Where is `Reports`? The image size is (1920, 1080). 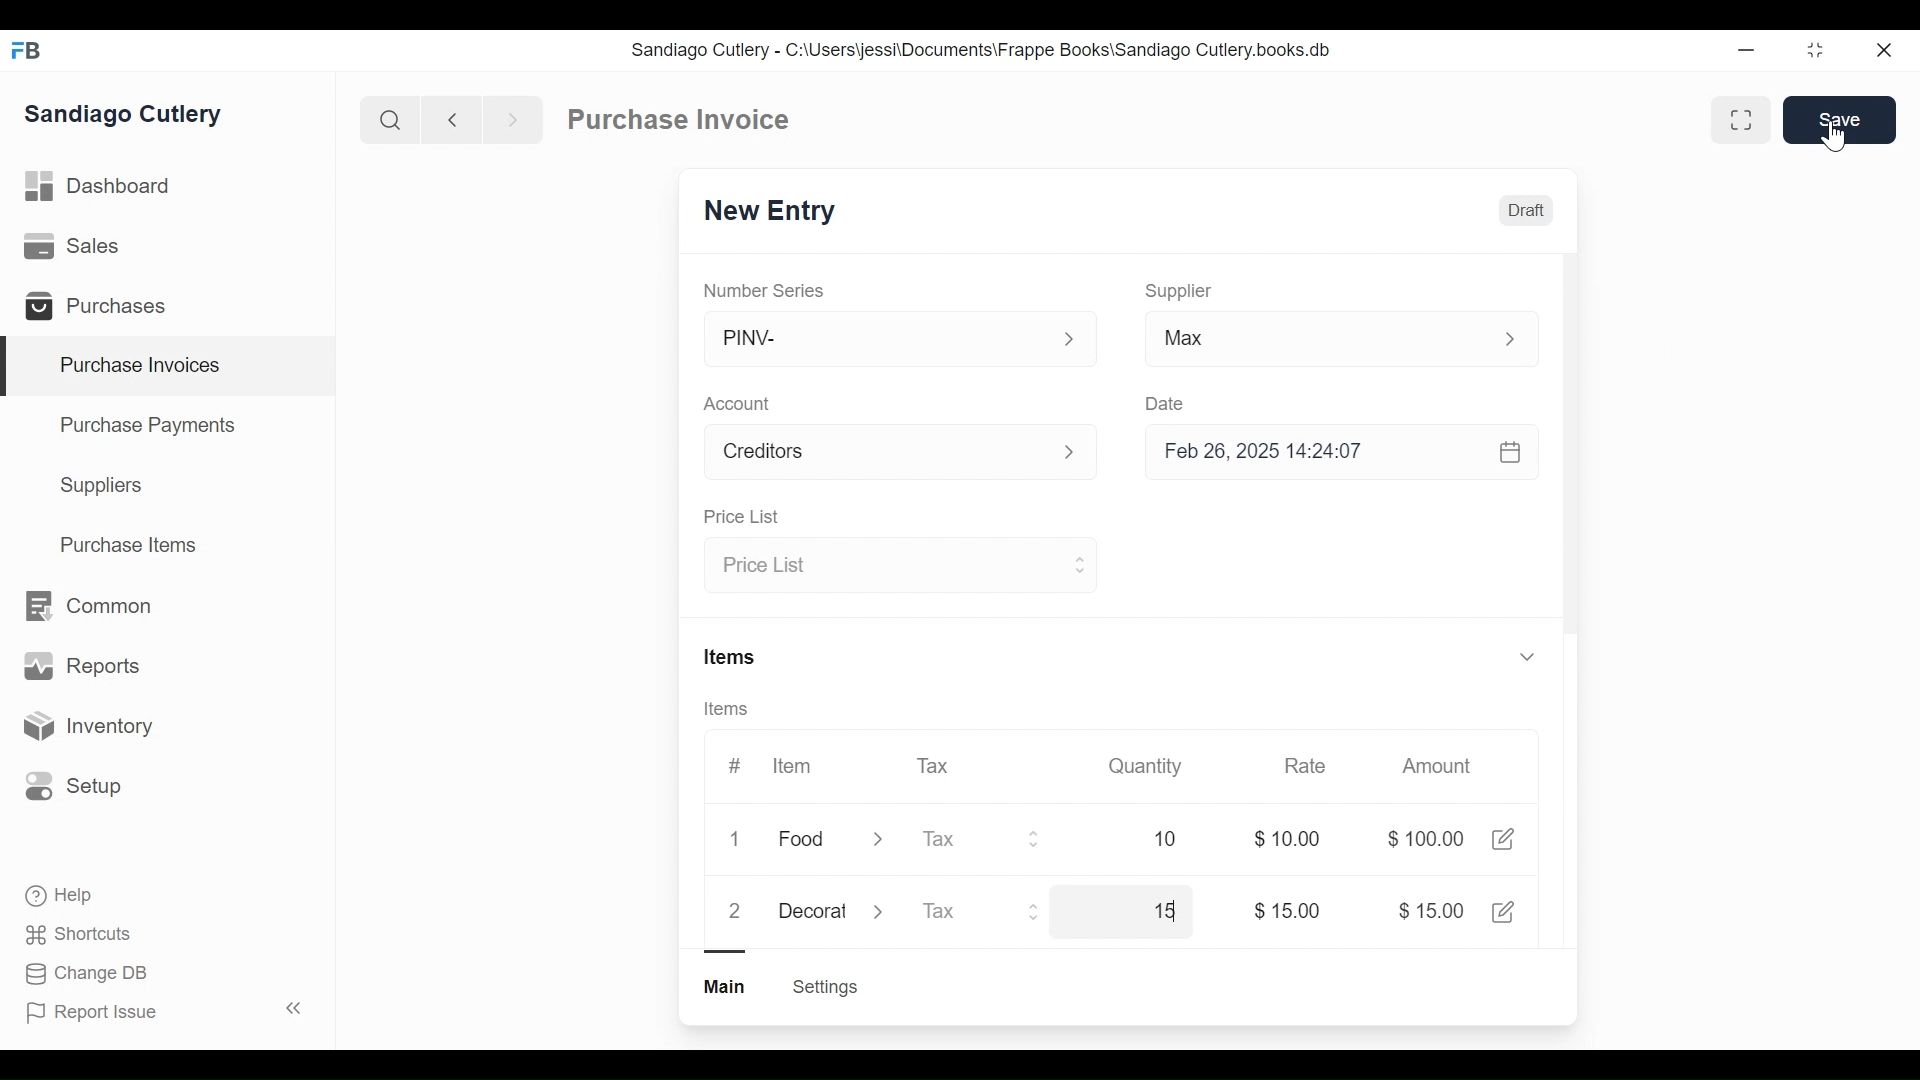 Reports is located at coordinates (82, 670).